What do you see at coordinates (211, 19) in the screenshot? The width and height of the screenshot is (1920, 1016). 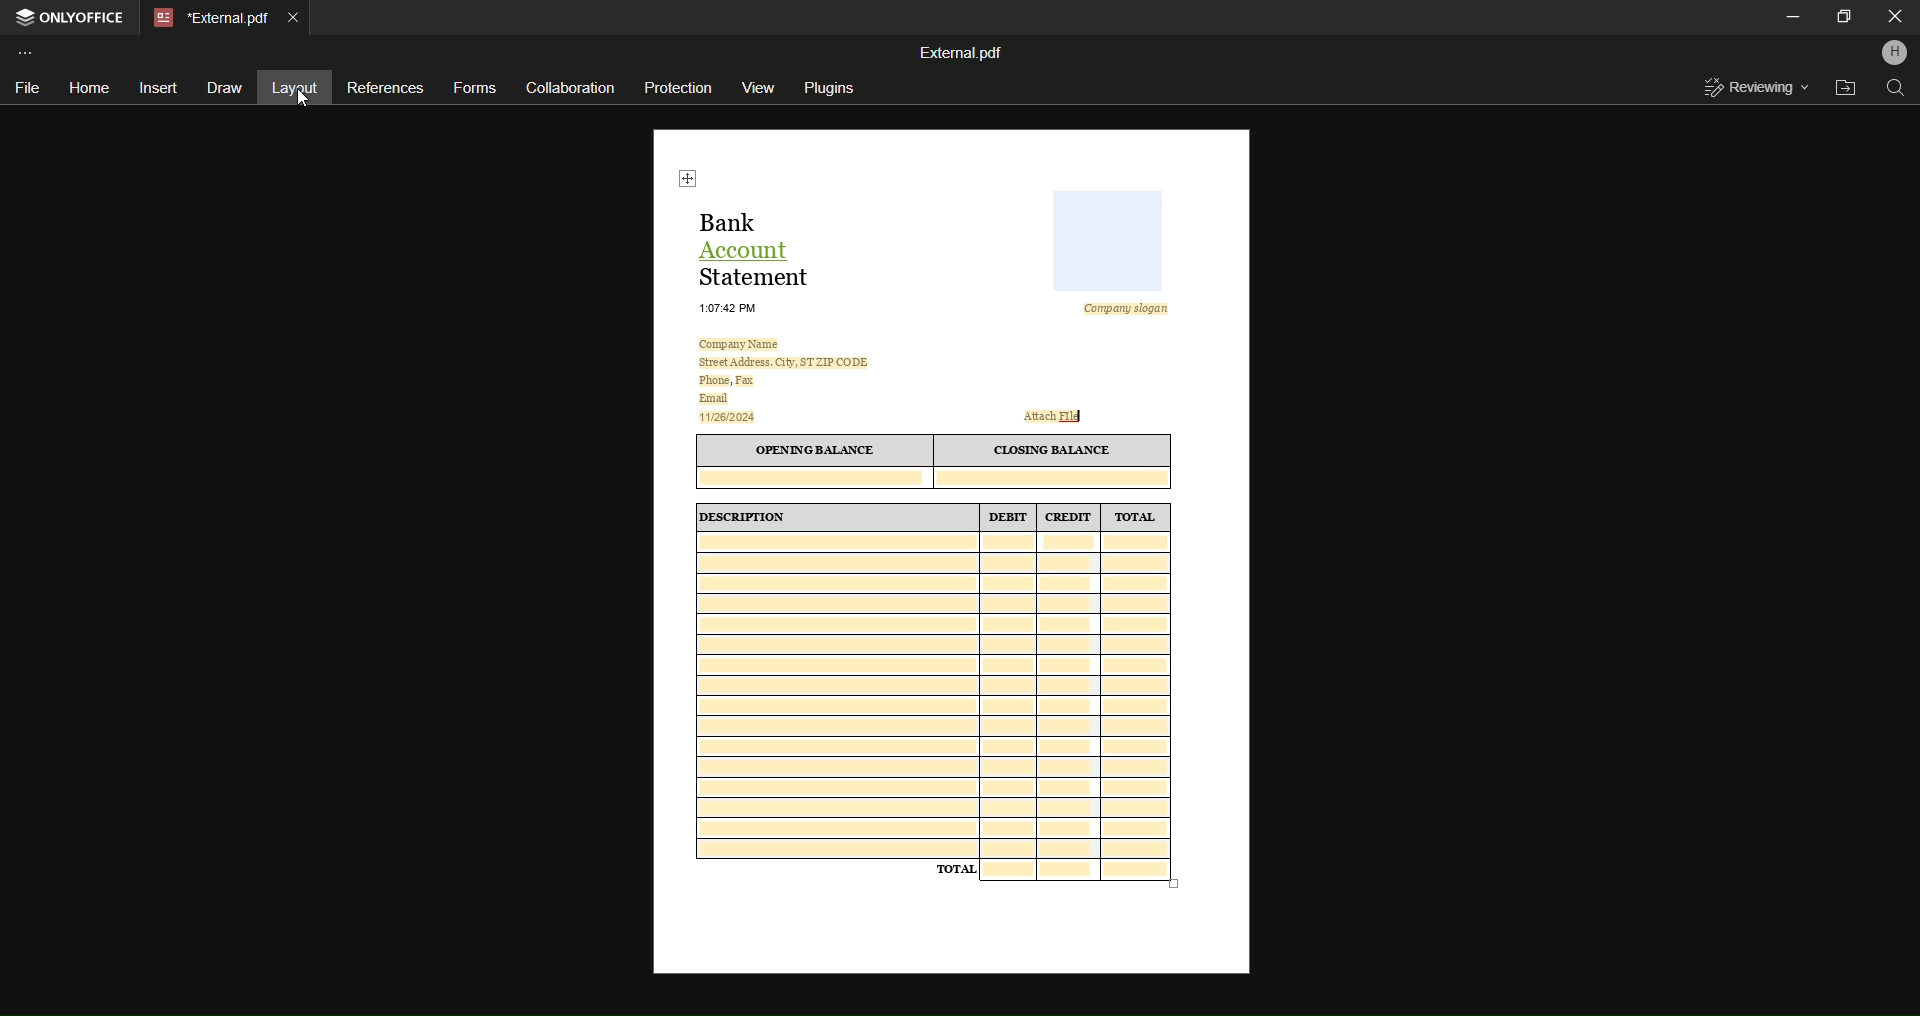 I see `External.pdf(Current File Tab)` at bounding box center [211, 19].